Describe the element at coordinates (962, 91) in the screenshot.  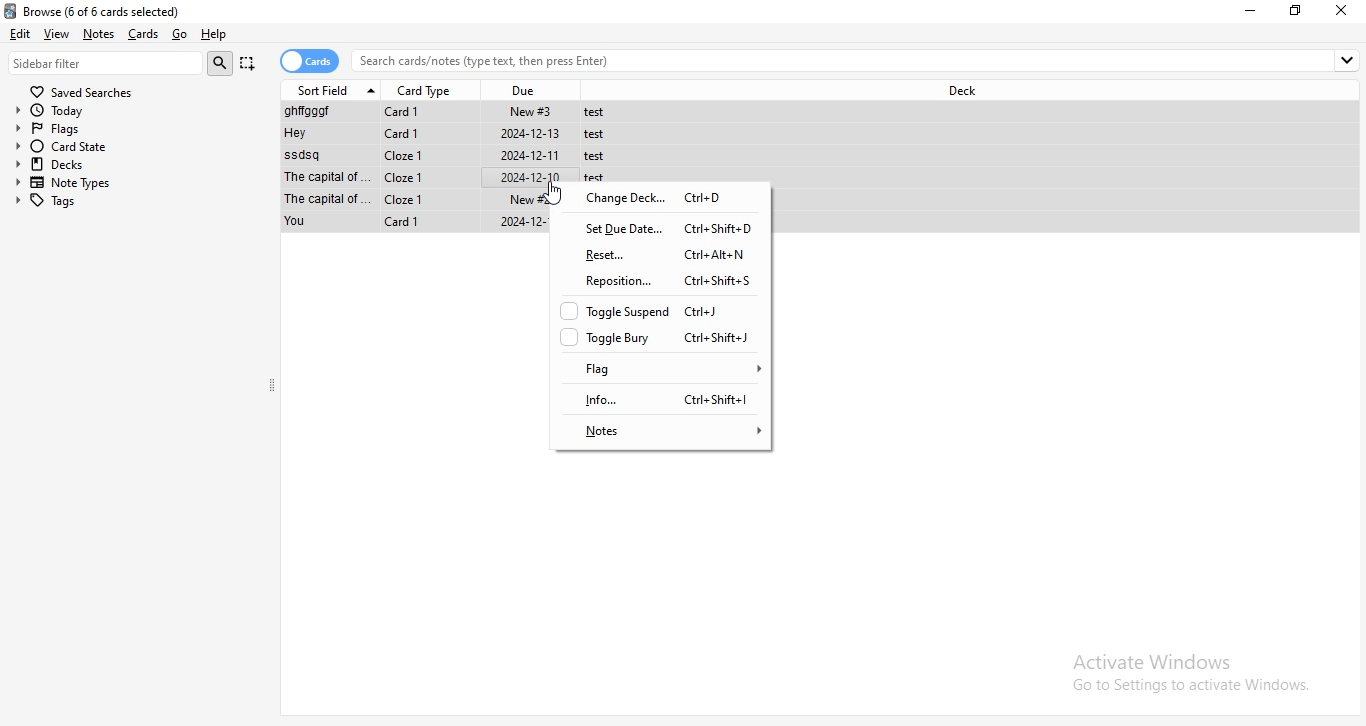
I see `deck` at that location.